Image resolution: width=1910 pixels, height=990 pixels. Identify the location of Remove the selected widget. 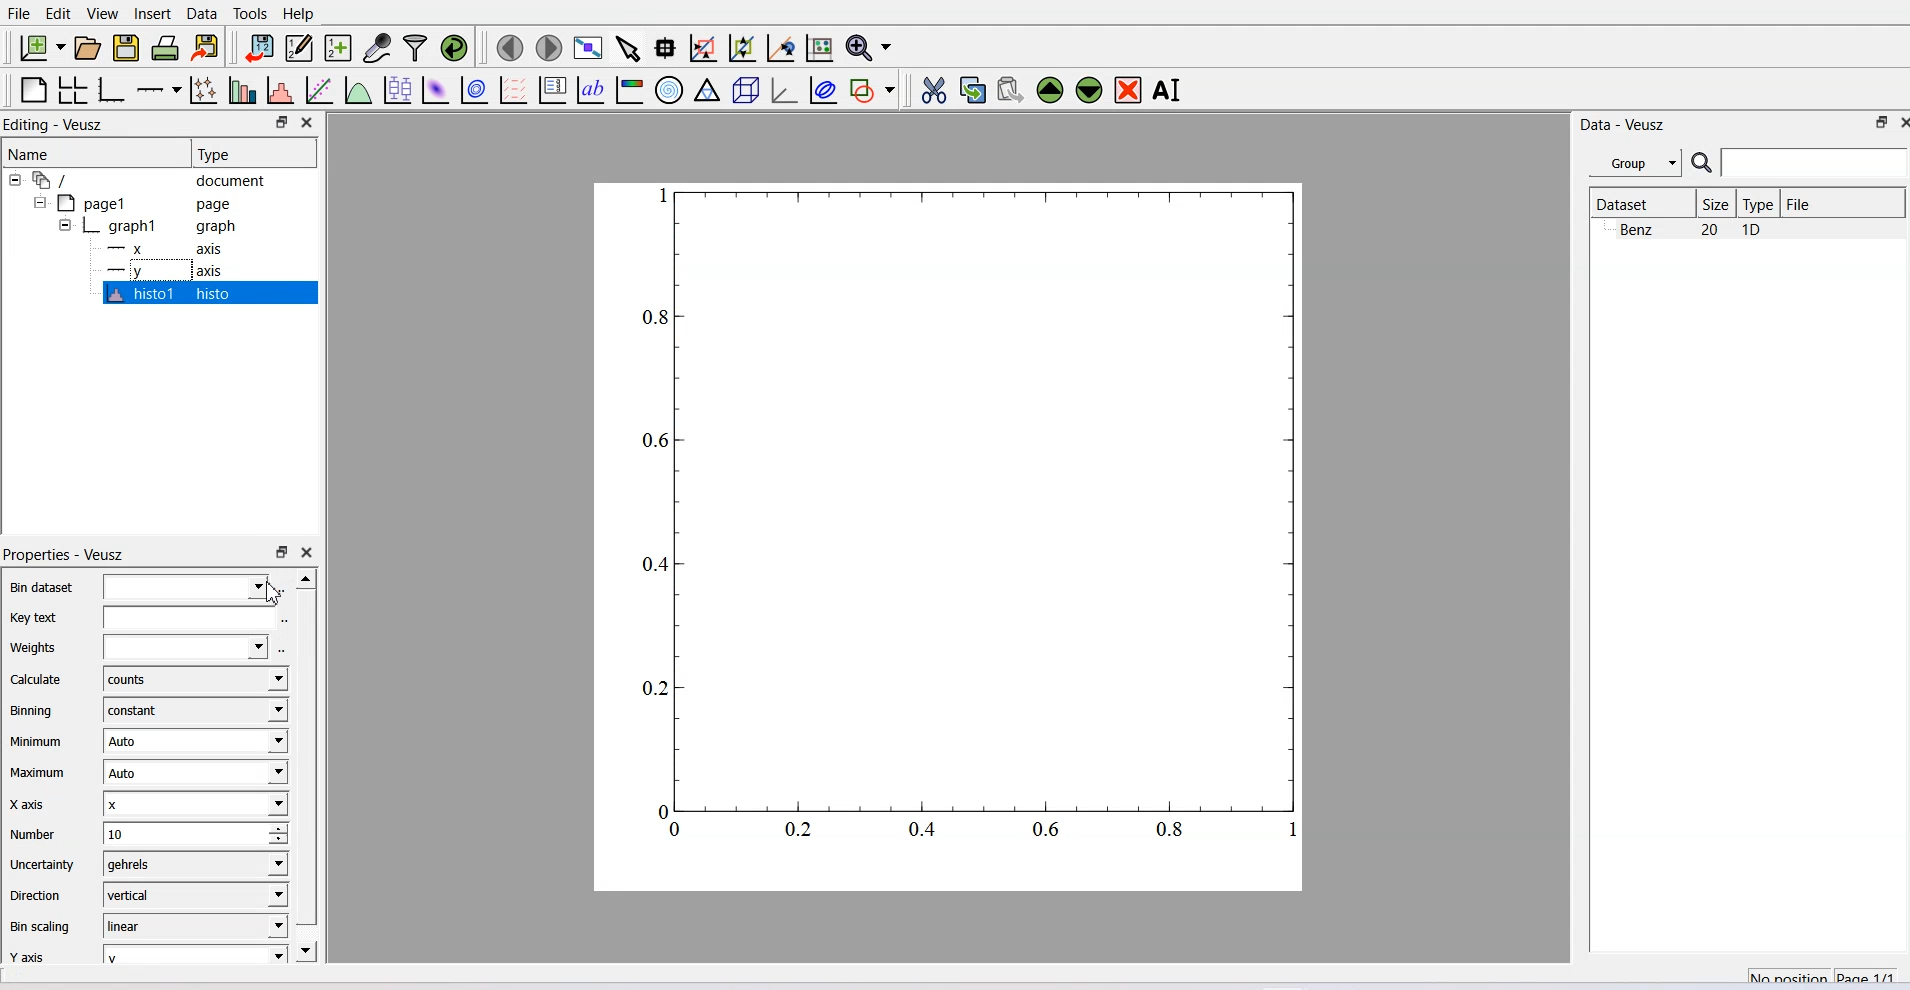
(1127, 90).